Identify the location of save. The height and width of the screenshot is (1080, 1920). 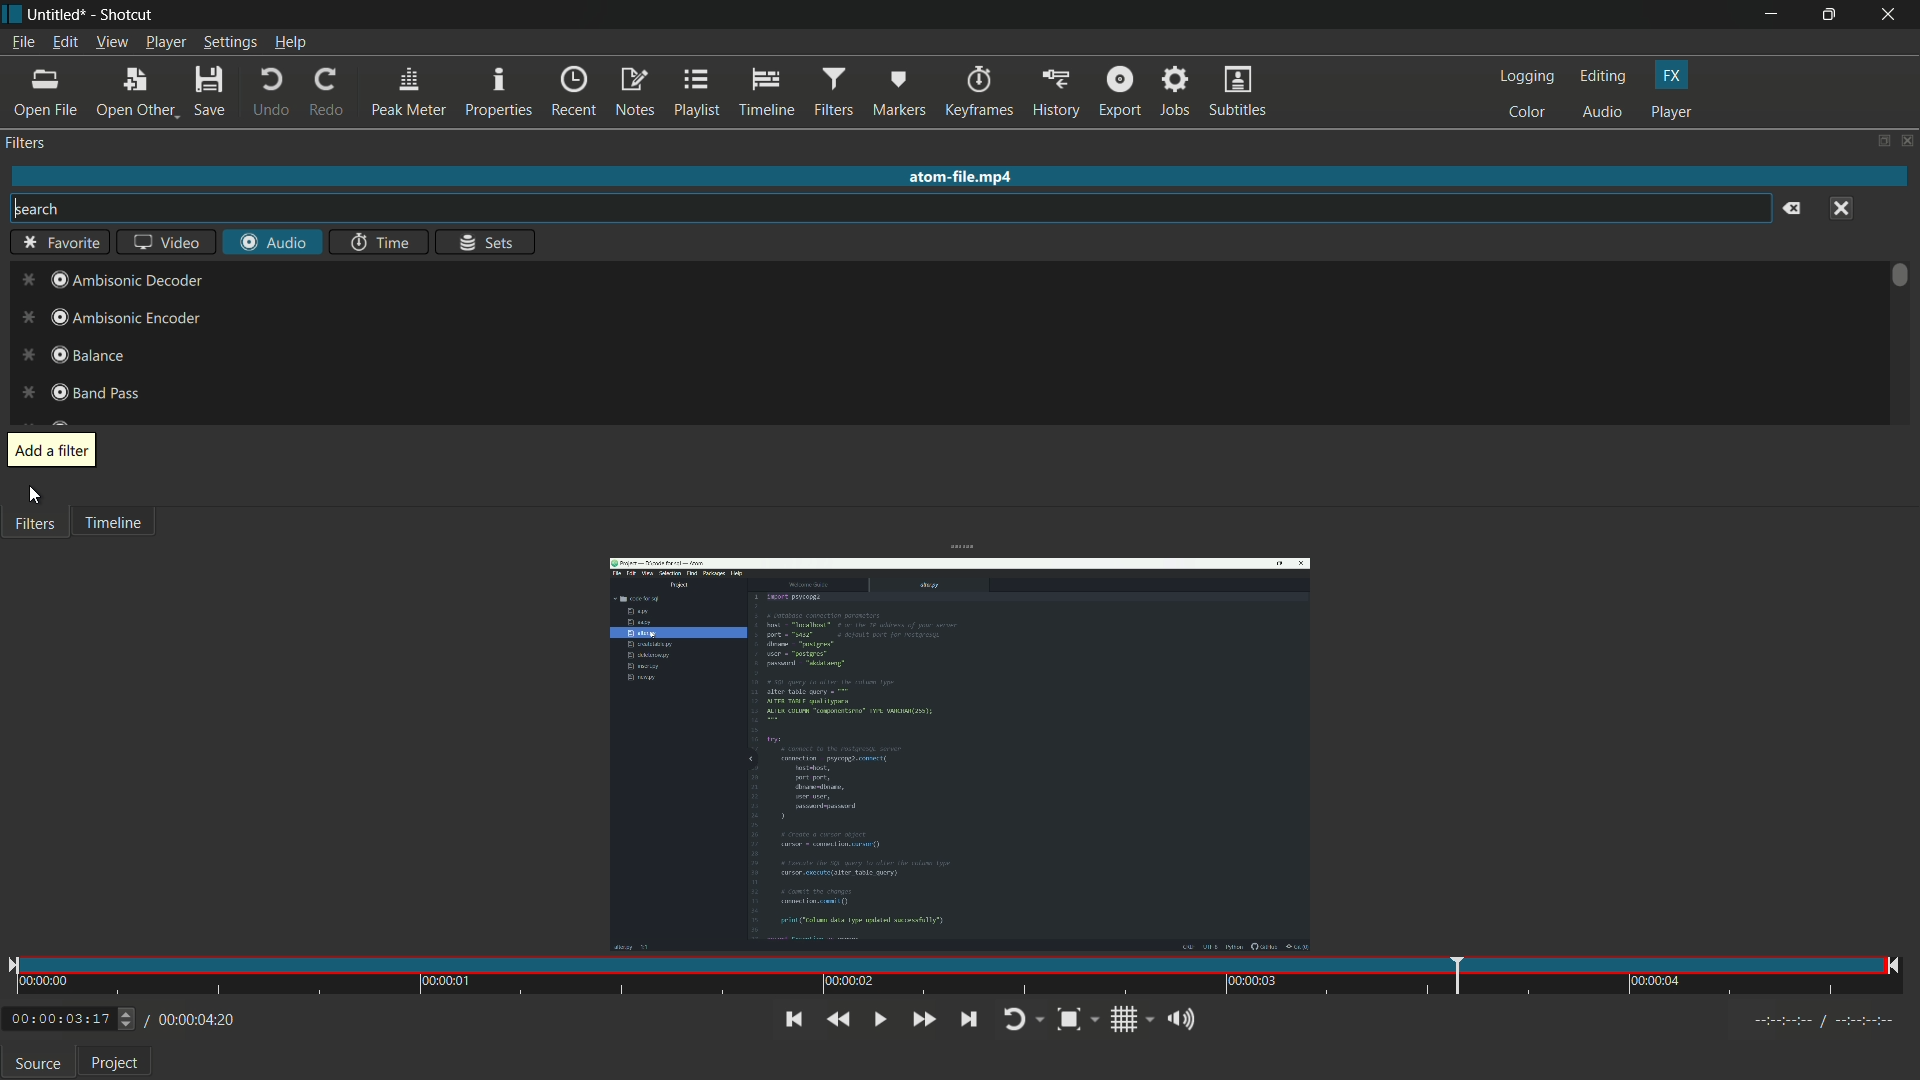
(209, 89).